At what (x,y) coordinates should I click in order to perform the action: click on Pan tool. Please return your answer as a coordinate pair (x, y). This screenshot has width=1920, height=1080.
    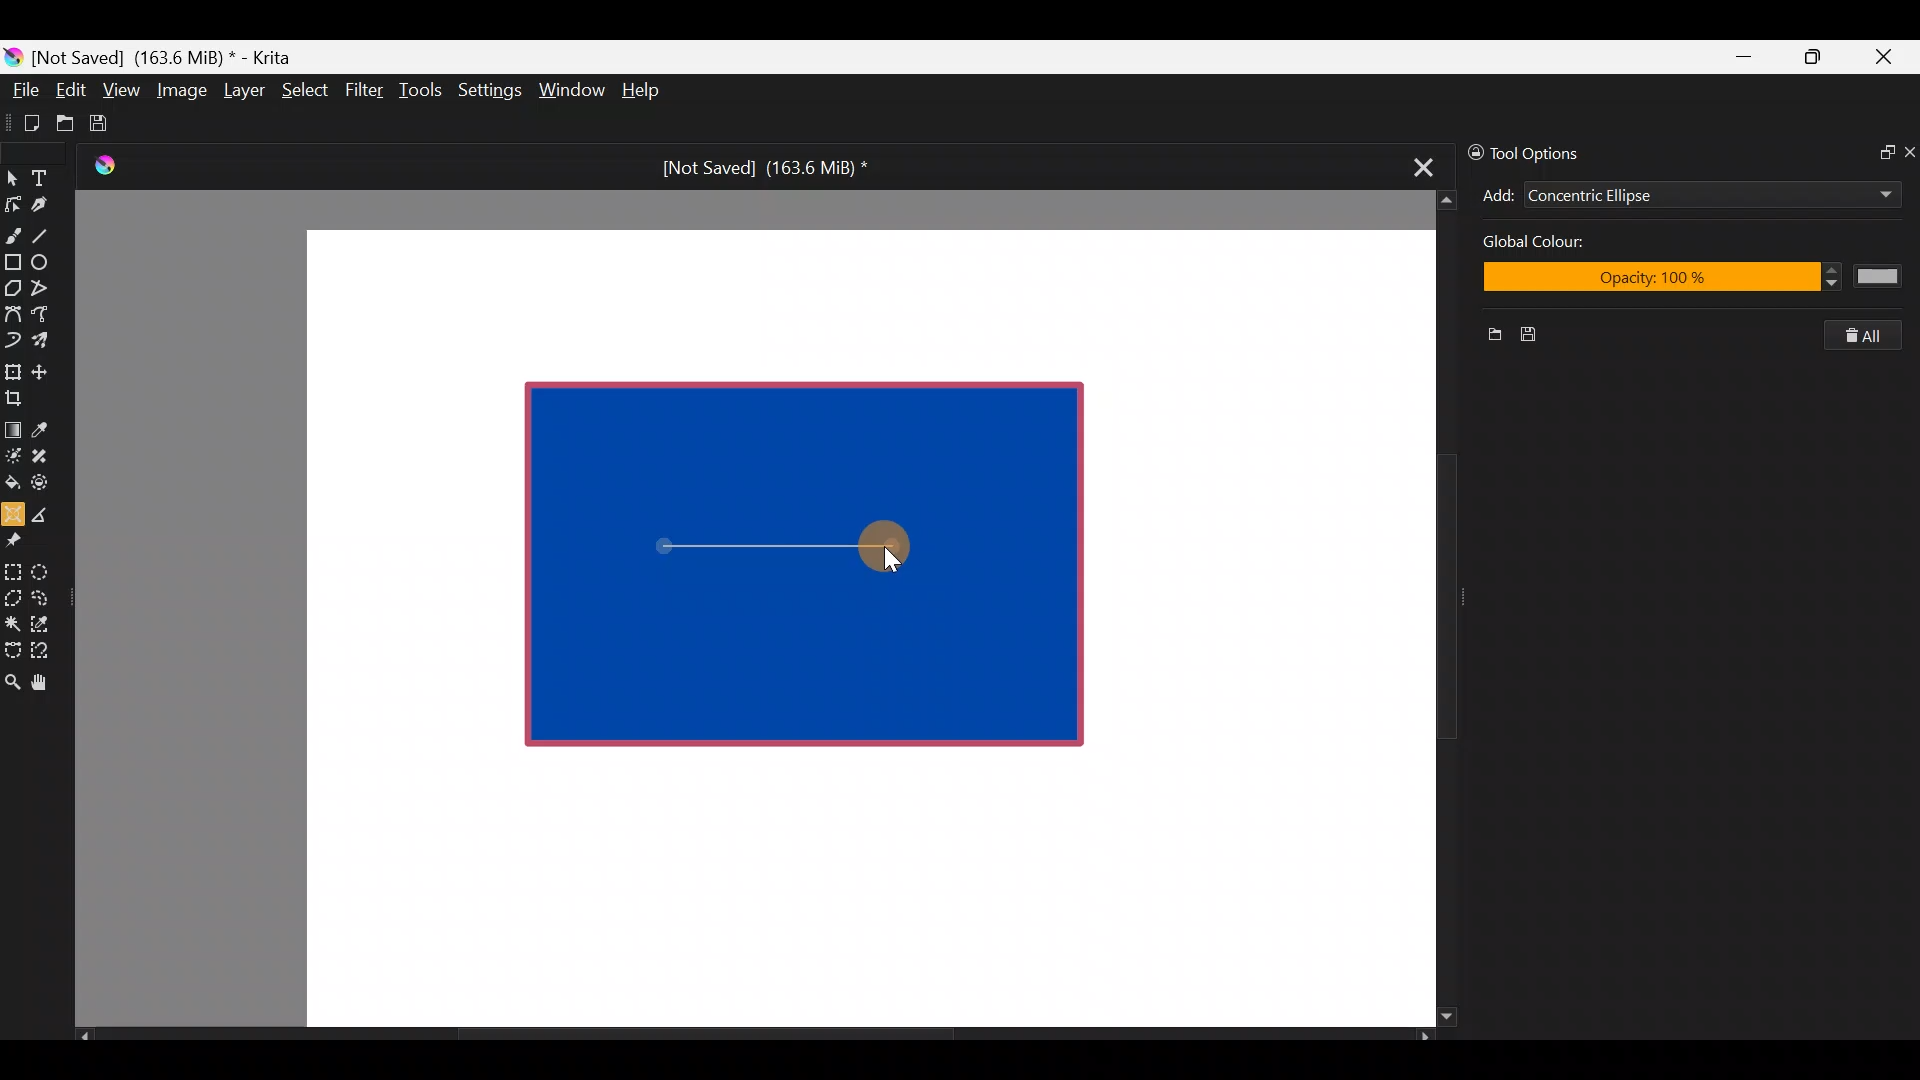
    Looking at the image, I should click on (48, 683).